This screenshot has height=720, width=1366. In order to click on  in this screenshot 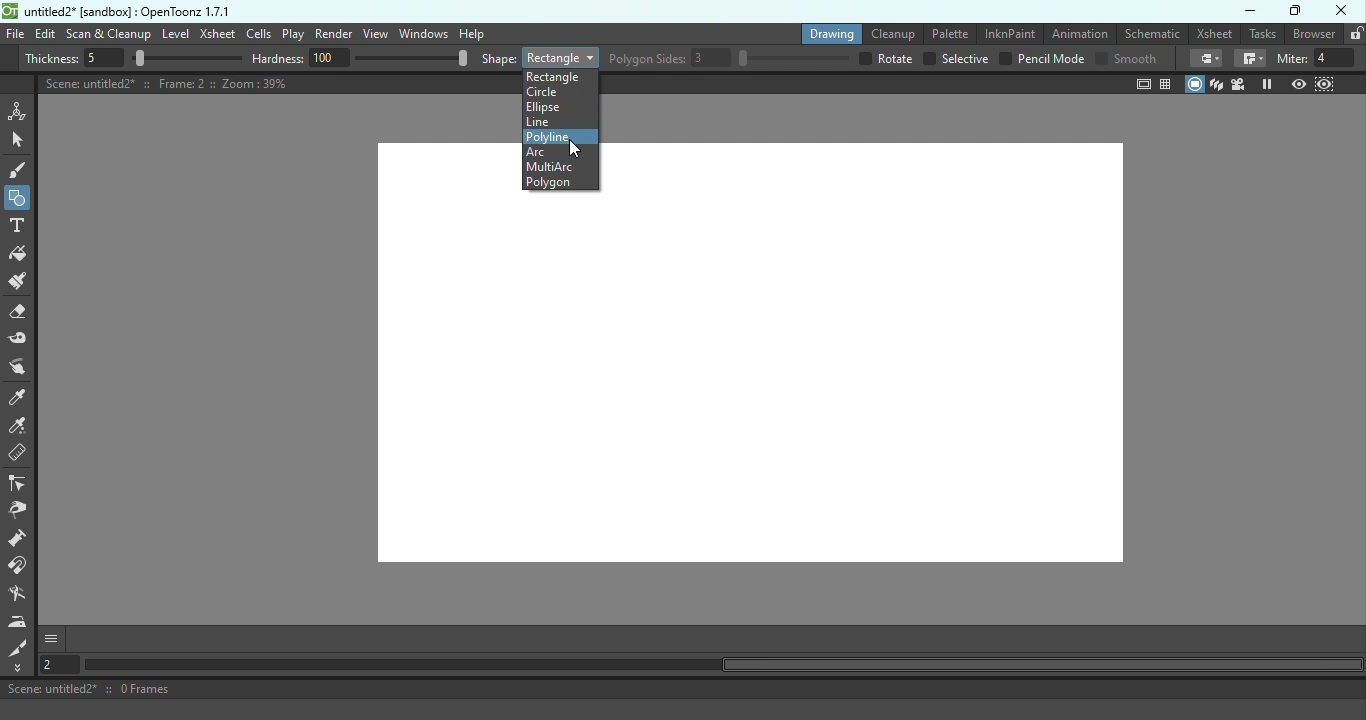, I will do `click(18, 196)`.